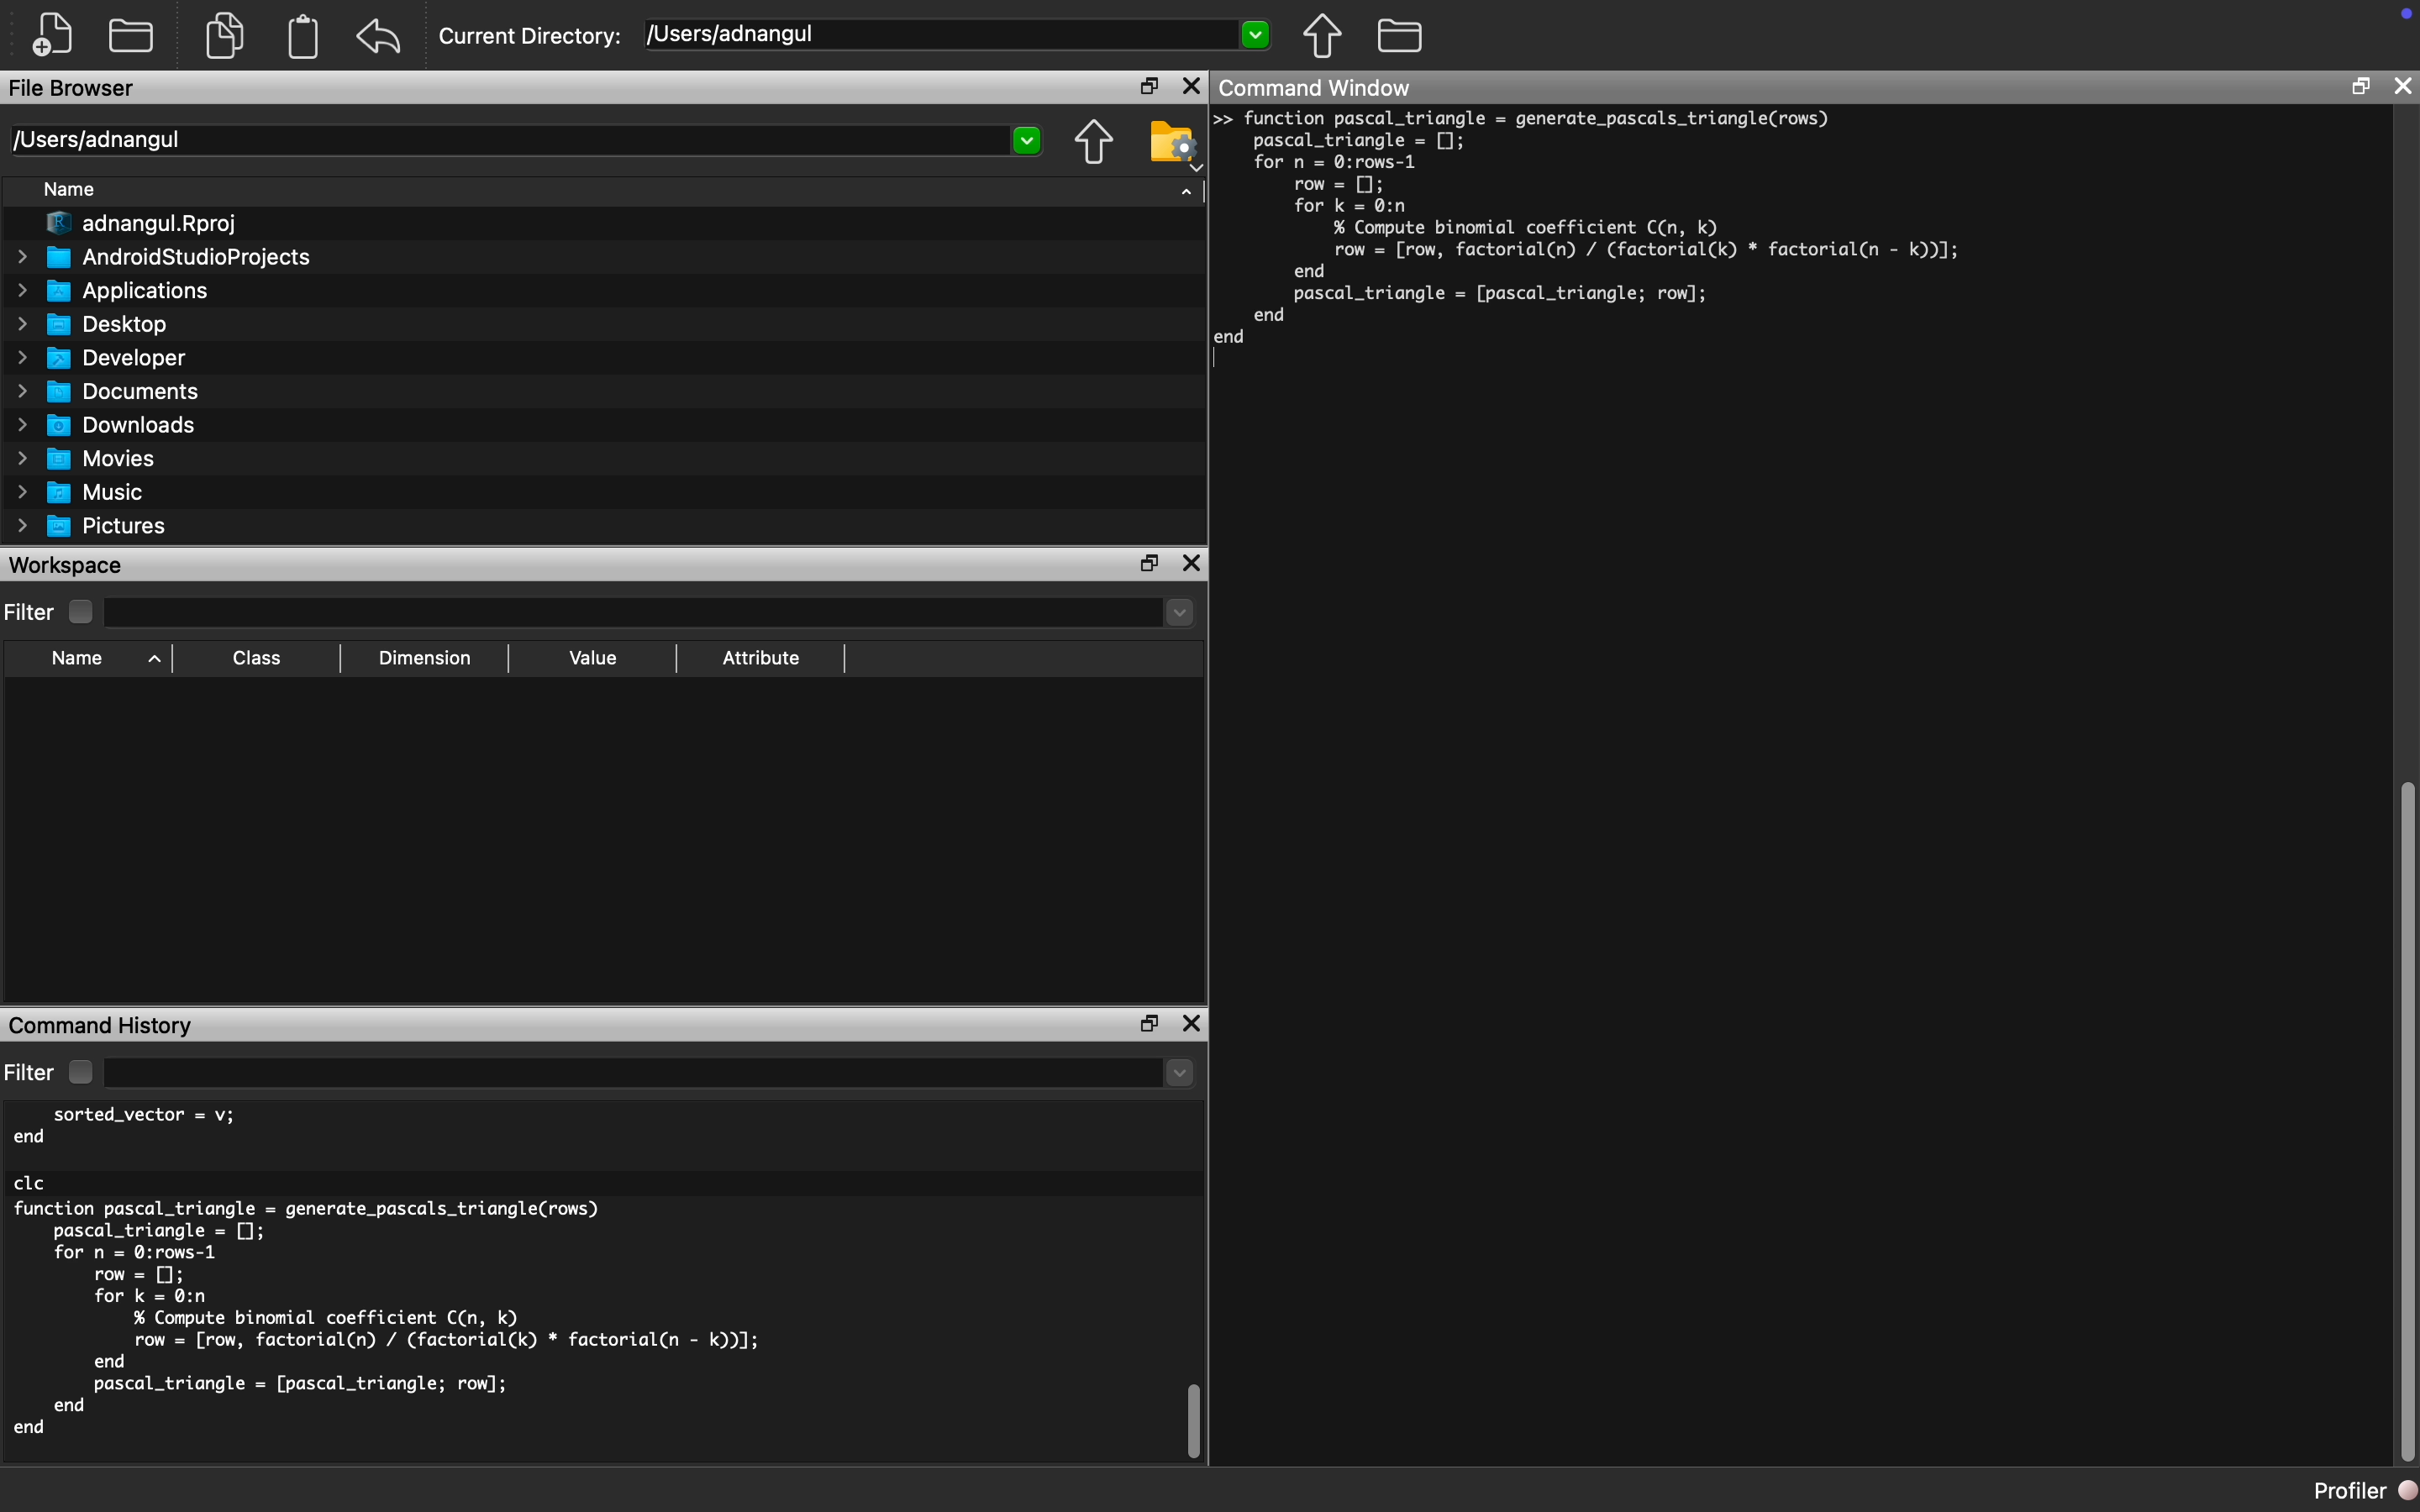 The width and height of the screenshot is (2420, 1512). I want to click on Value, so click(591, 659).